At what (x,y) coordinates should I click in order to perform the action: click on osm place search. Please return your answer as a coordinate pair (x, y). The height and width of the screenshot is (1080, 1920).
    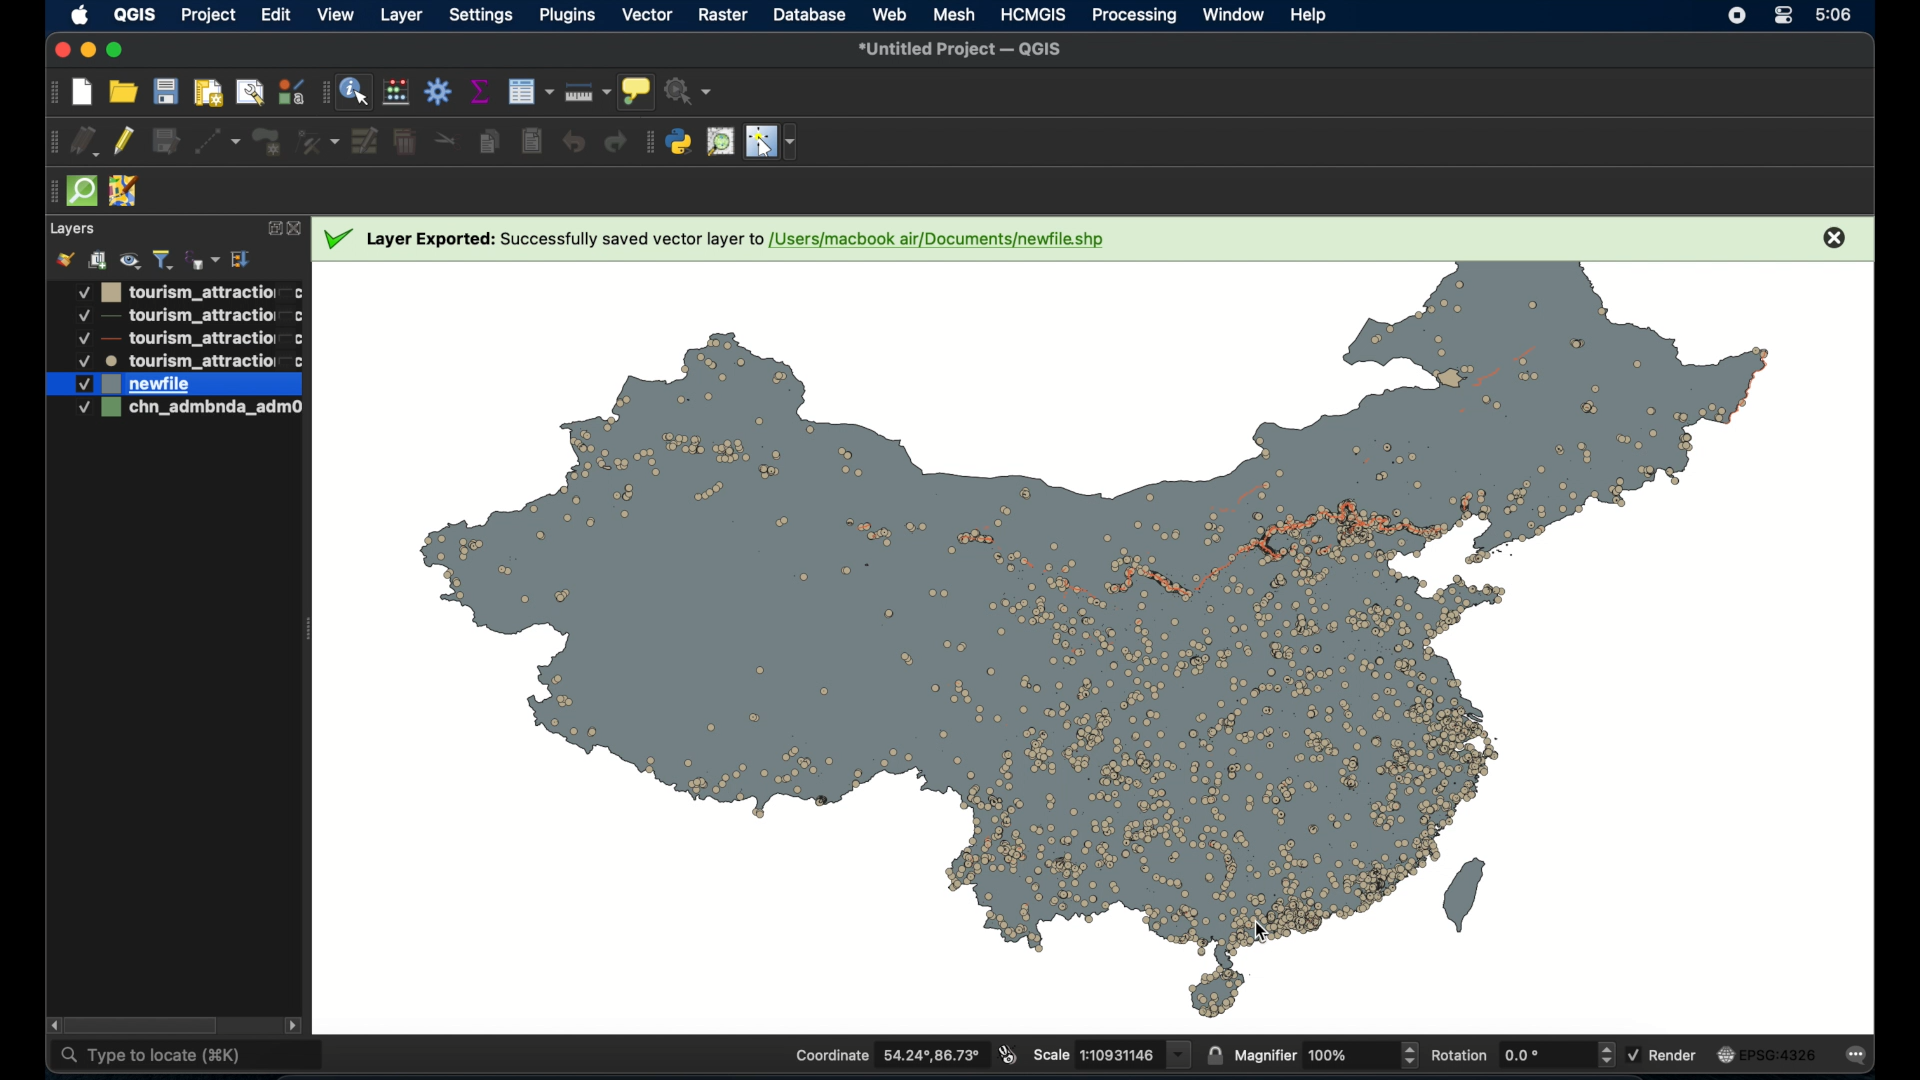
    Looking at the image, I should click on (722, 142).